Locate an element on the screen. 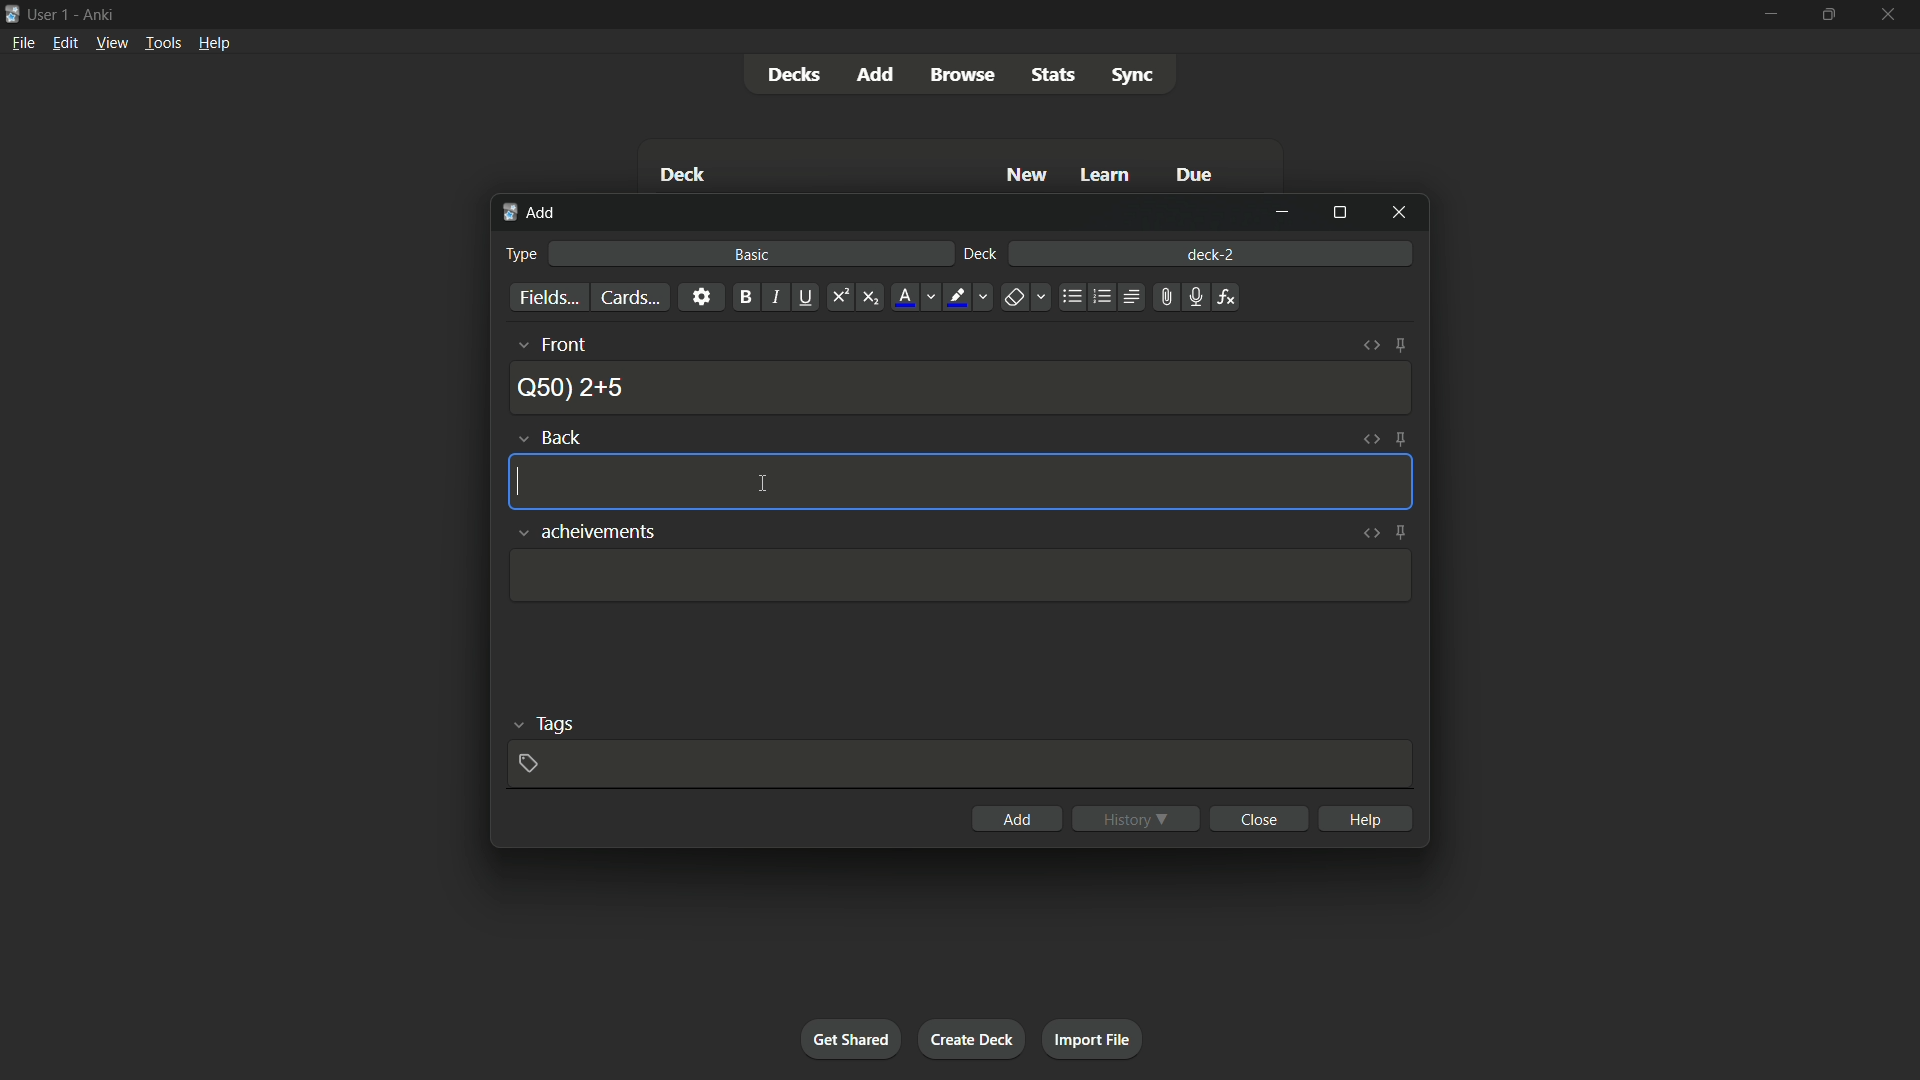 This screenshot has height=1080, width=1920. toggle html editor is located at coordinates (1369, 346).